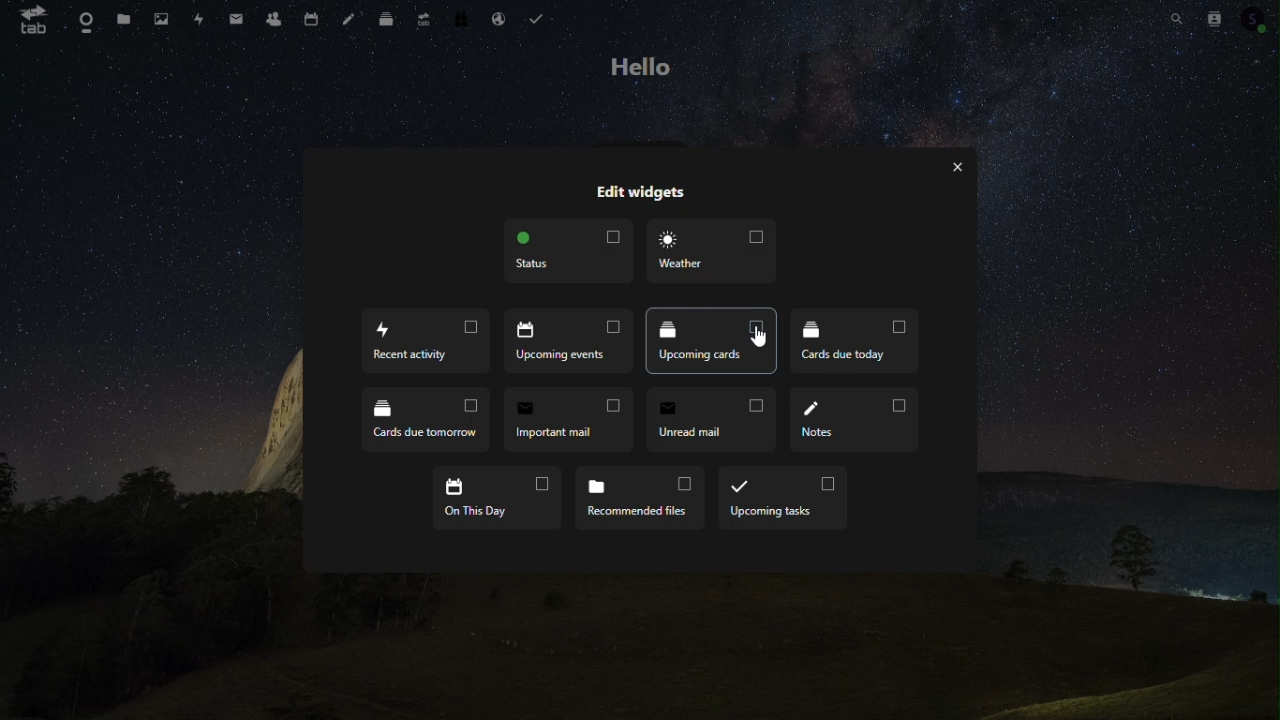  What do you see at coordinates (1212, 18) in the screenshot?
I see `Contacts search` at bounding box center [1212, 18].